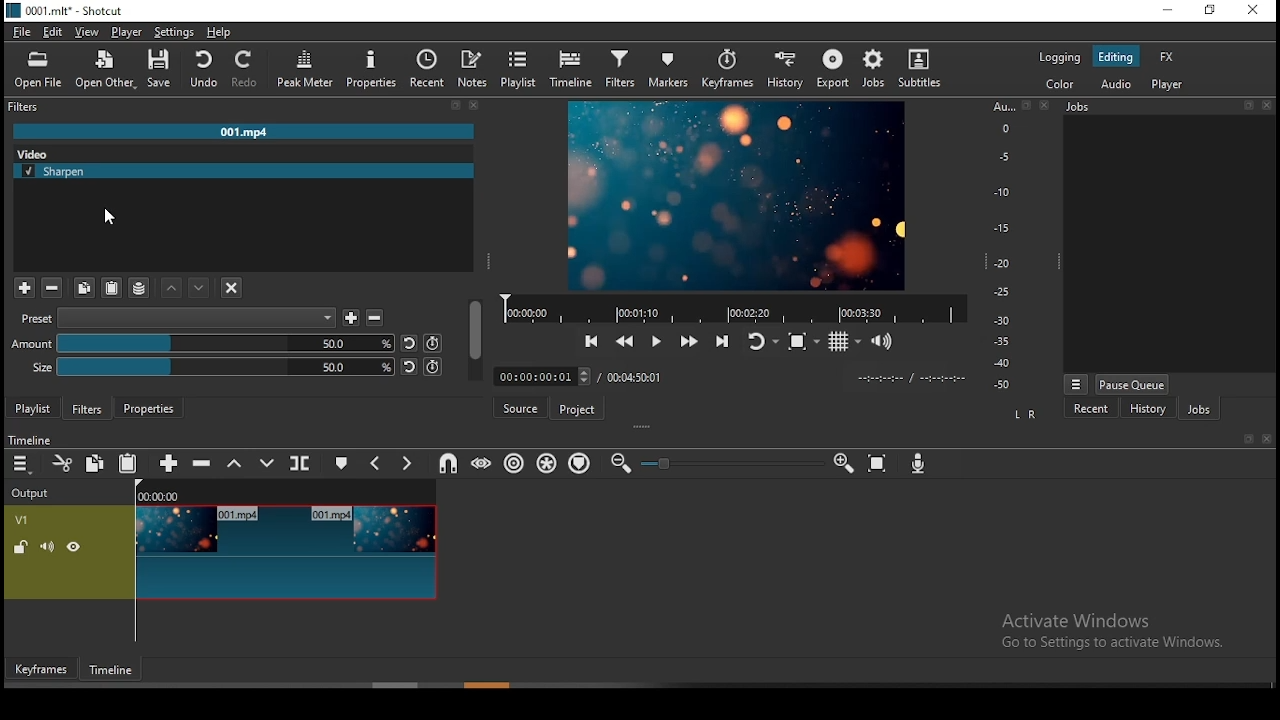  Describe the element at coordinates (31, 345) in the screenshot. I see `Amount` at that location.